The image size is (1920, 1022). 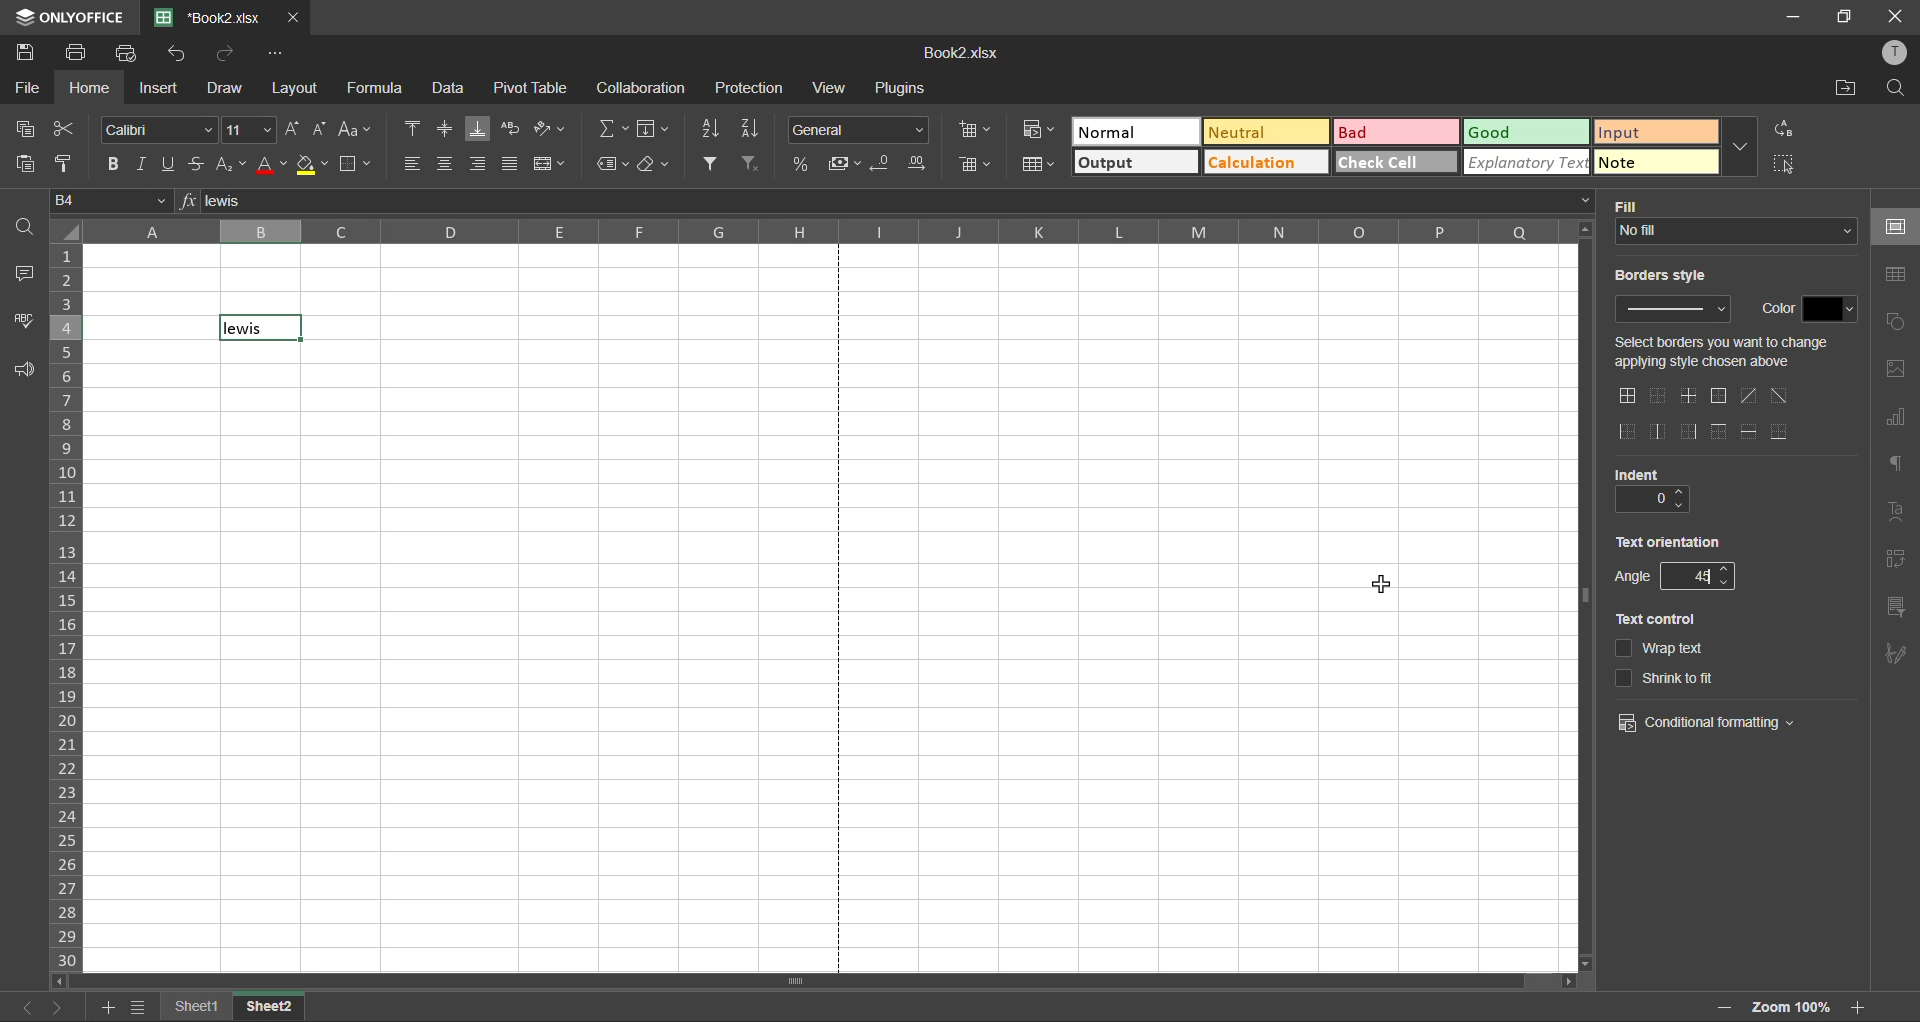 What do you see at coordinates (1627, 432) in the screenshot?
I see `outside left border` at bounding box center [1627, 432].